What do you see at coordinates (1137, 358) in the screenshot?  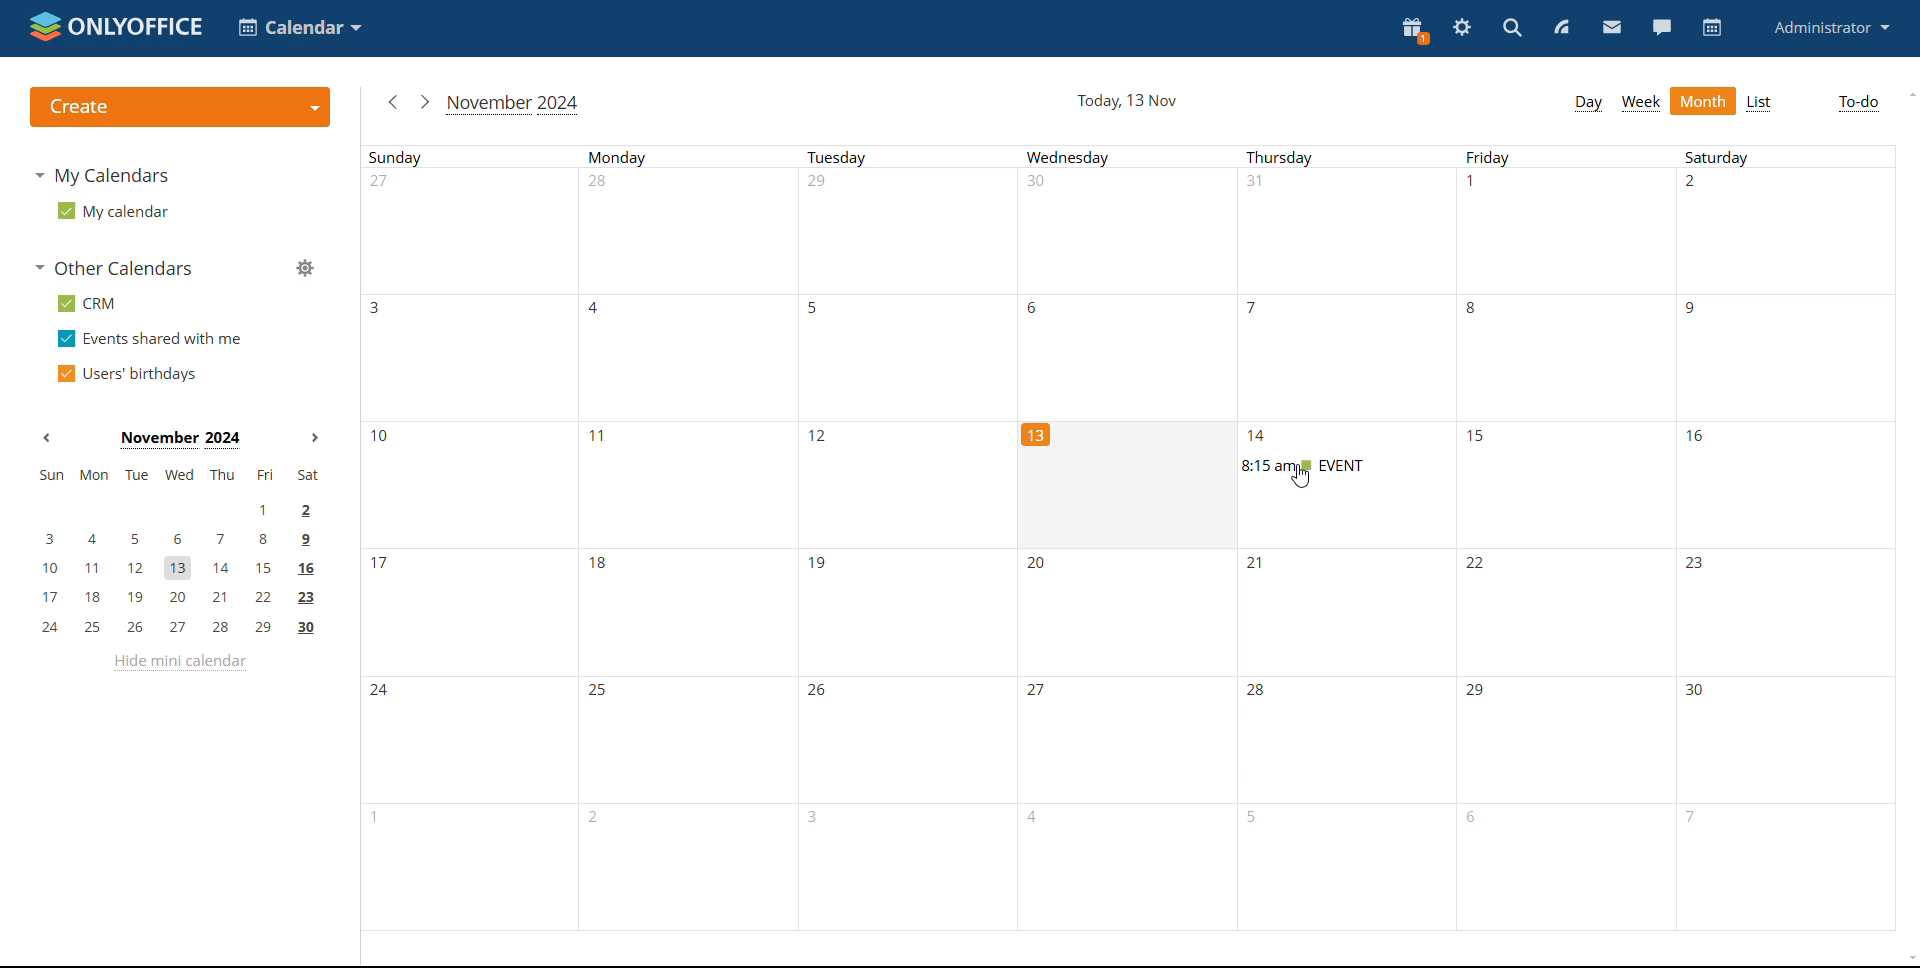 I see `unallocated time slots for 3 november to 9 november` at bounding box center [1137, 358].